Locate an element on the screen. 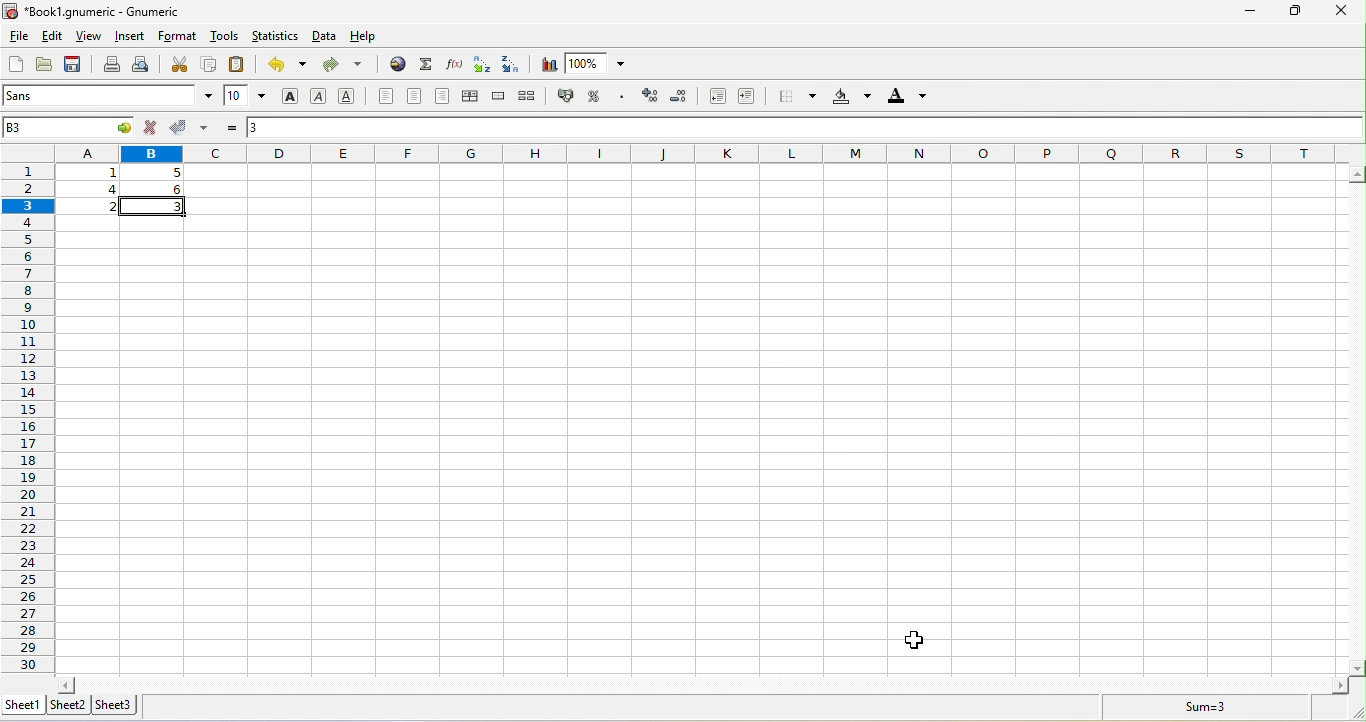 The width and height of the screenshot is (1366, 722). help is located at coordinates (377, 39).